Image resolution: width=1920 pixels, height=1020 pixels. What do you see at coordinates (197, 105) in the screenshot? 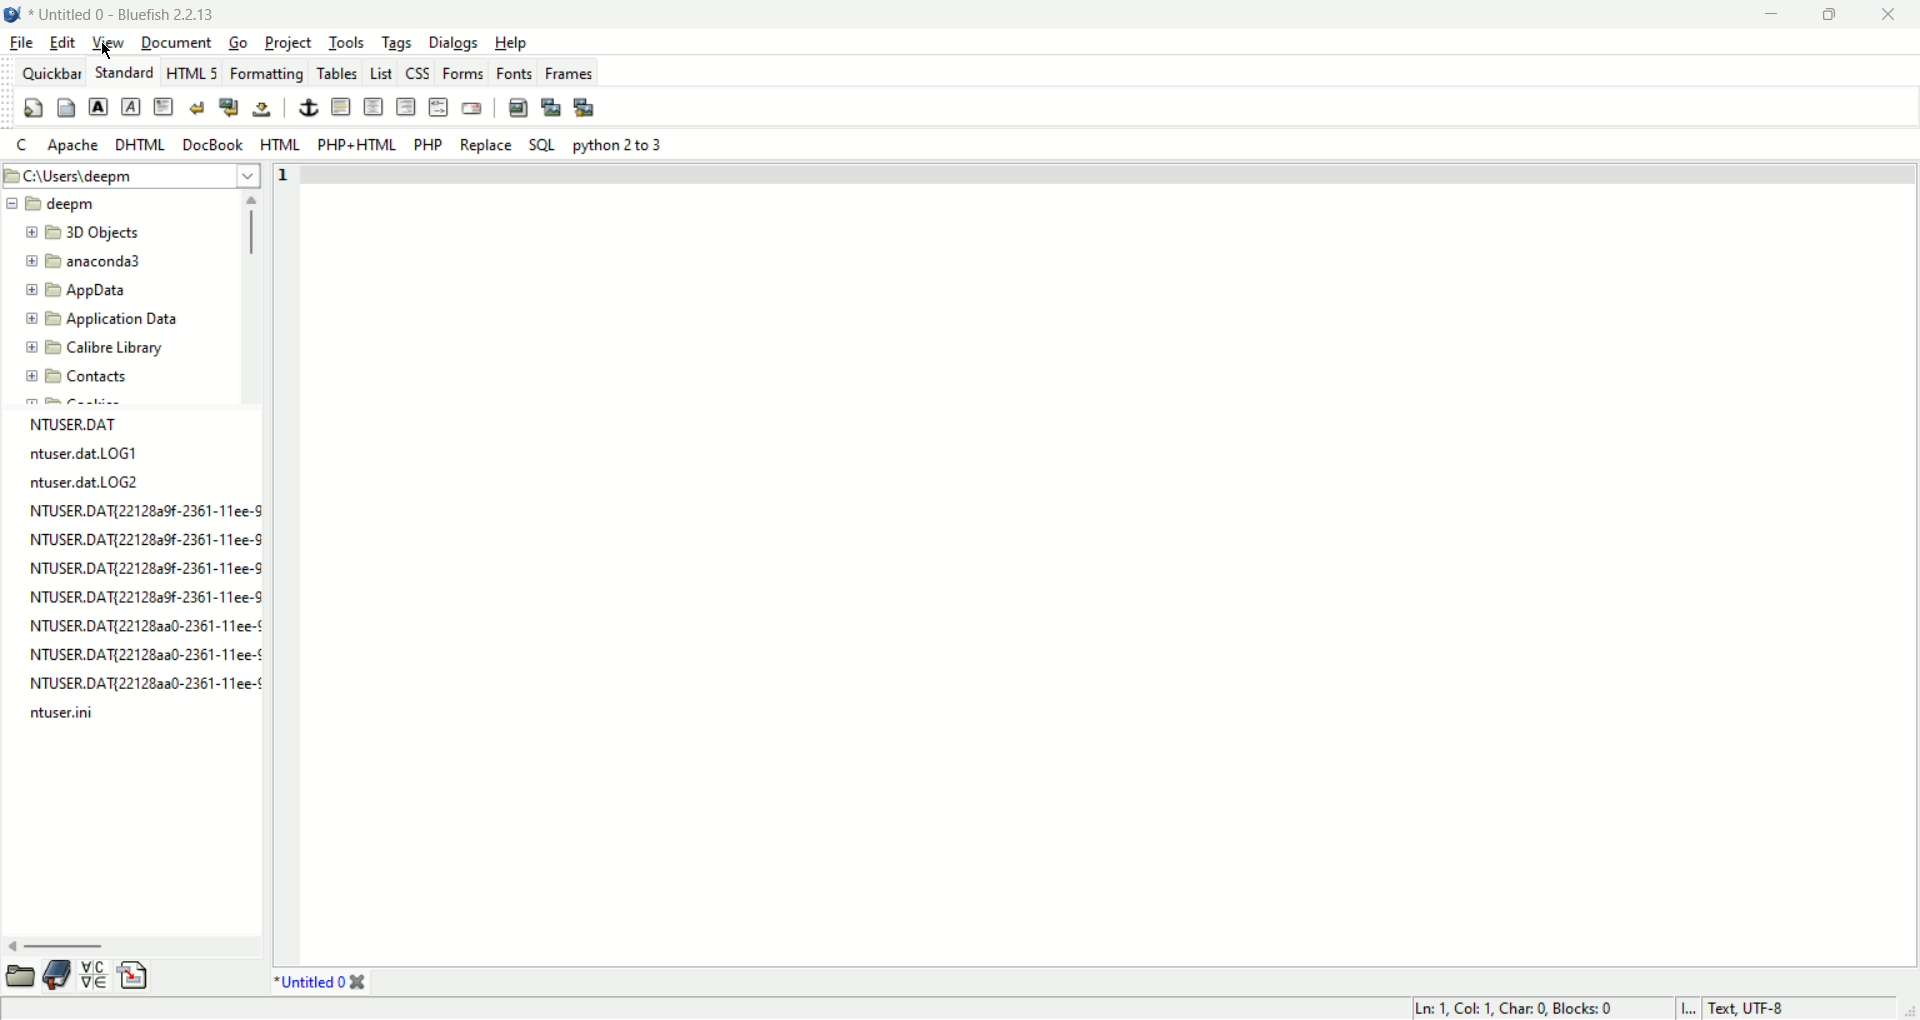
I see `break` at bounding box center [197, 105].